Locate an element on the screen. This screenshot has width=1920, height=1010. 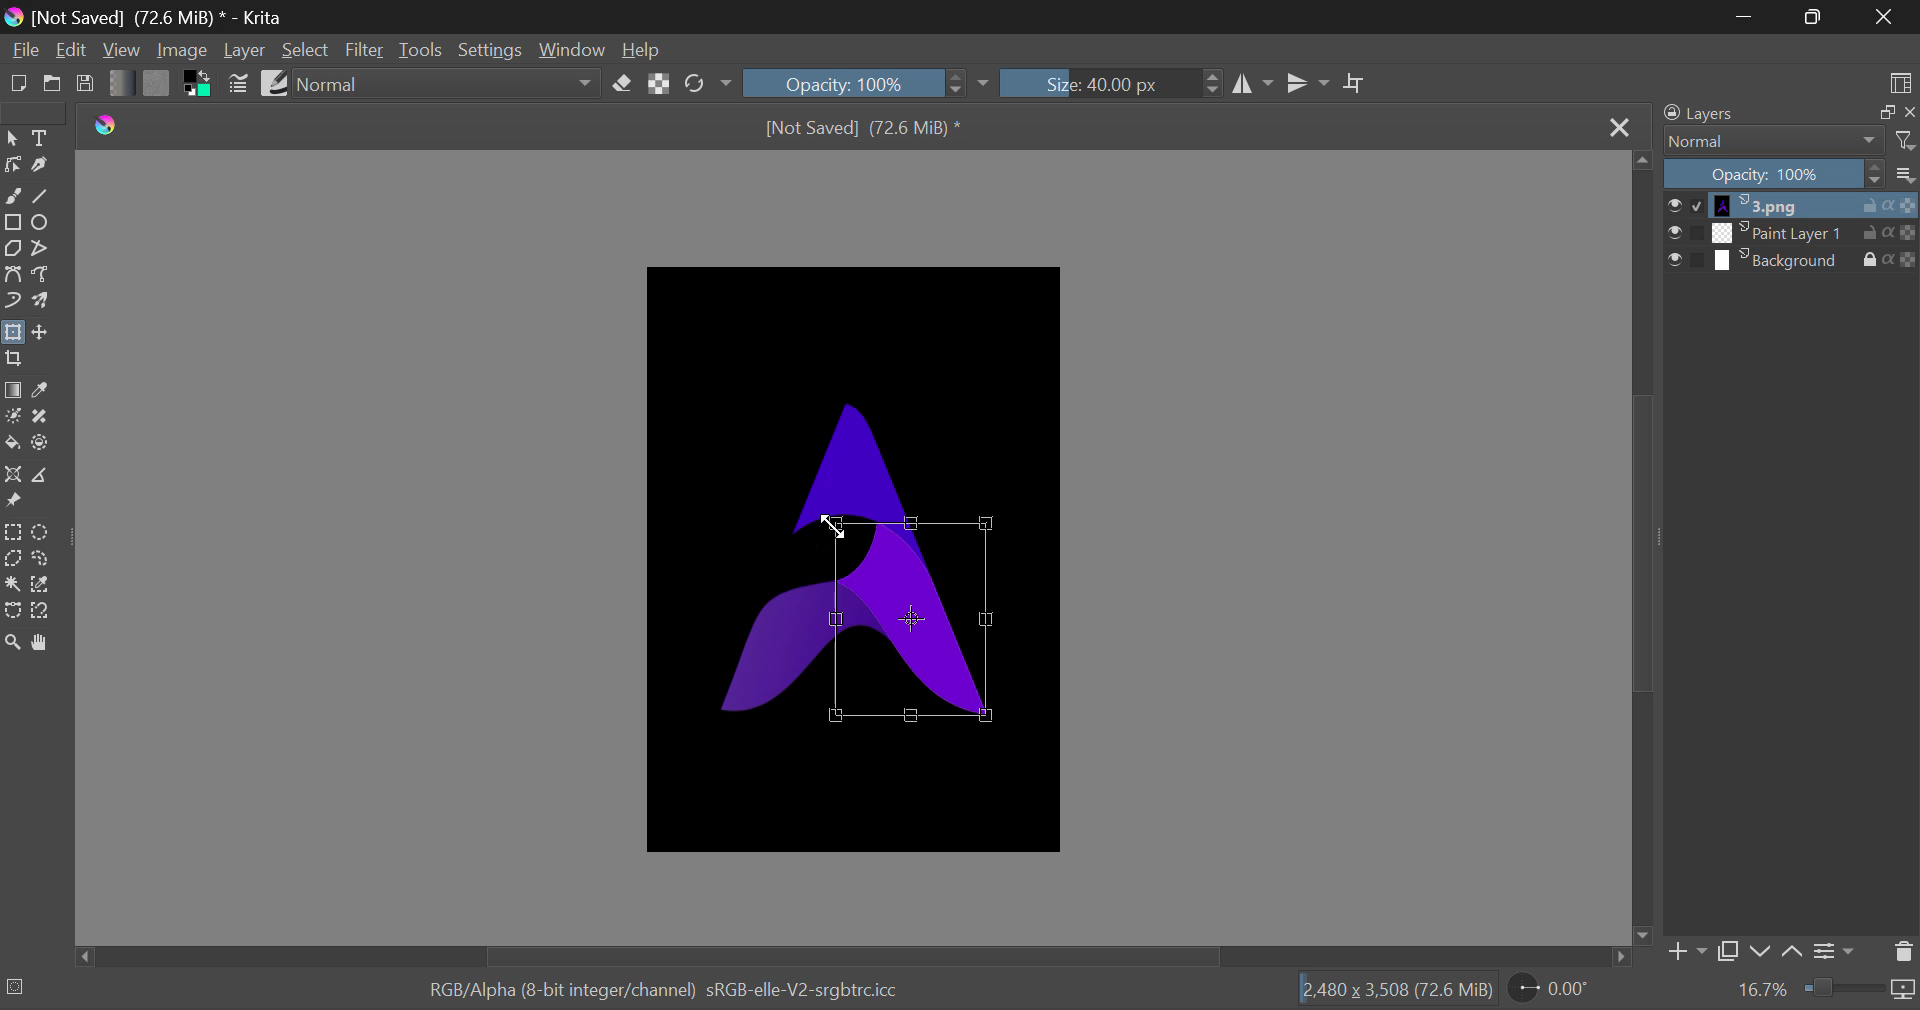
Multibrush Tool is located at coordinates (44, 304).